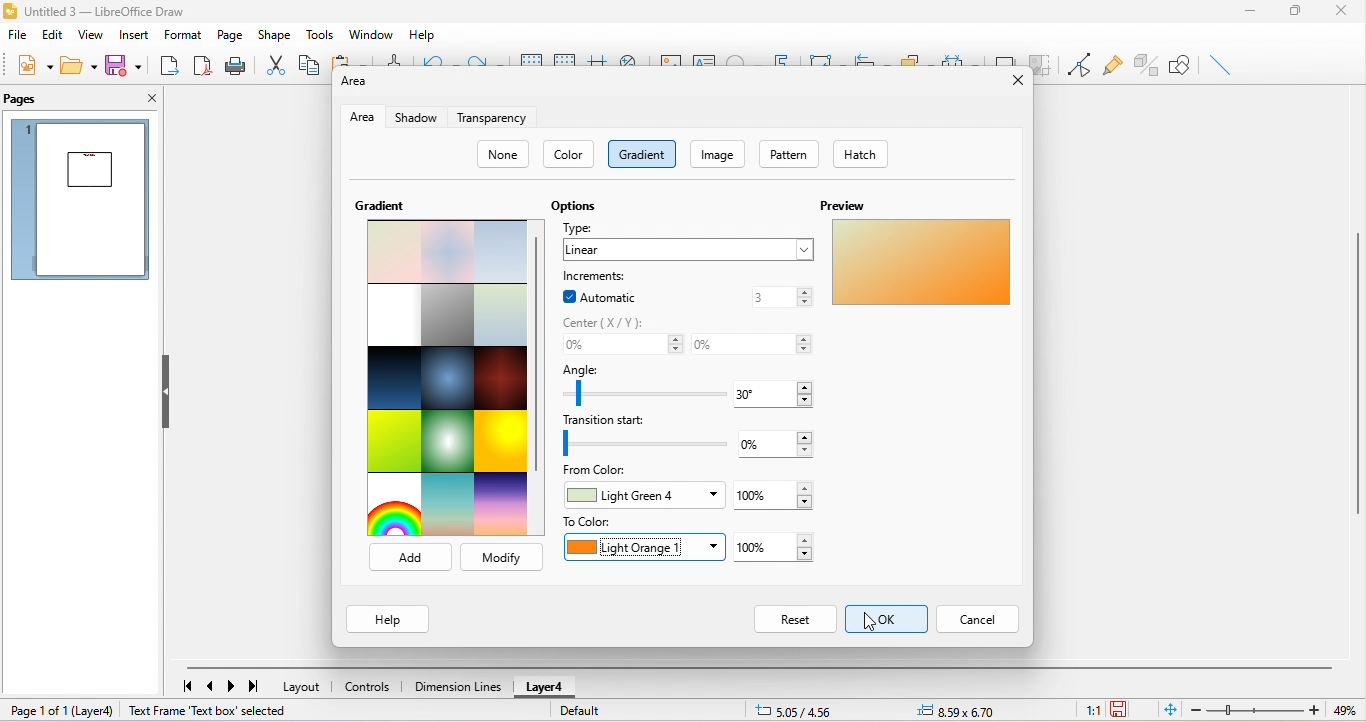  Describe the element at coordinates (821, 56) in the screenshot. I see `transformation` at that location.